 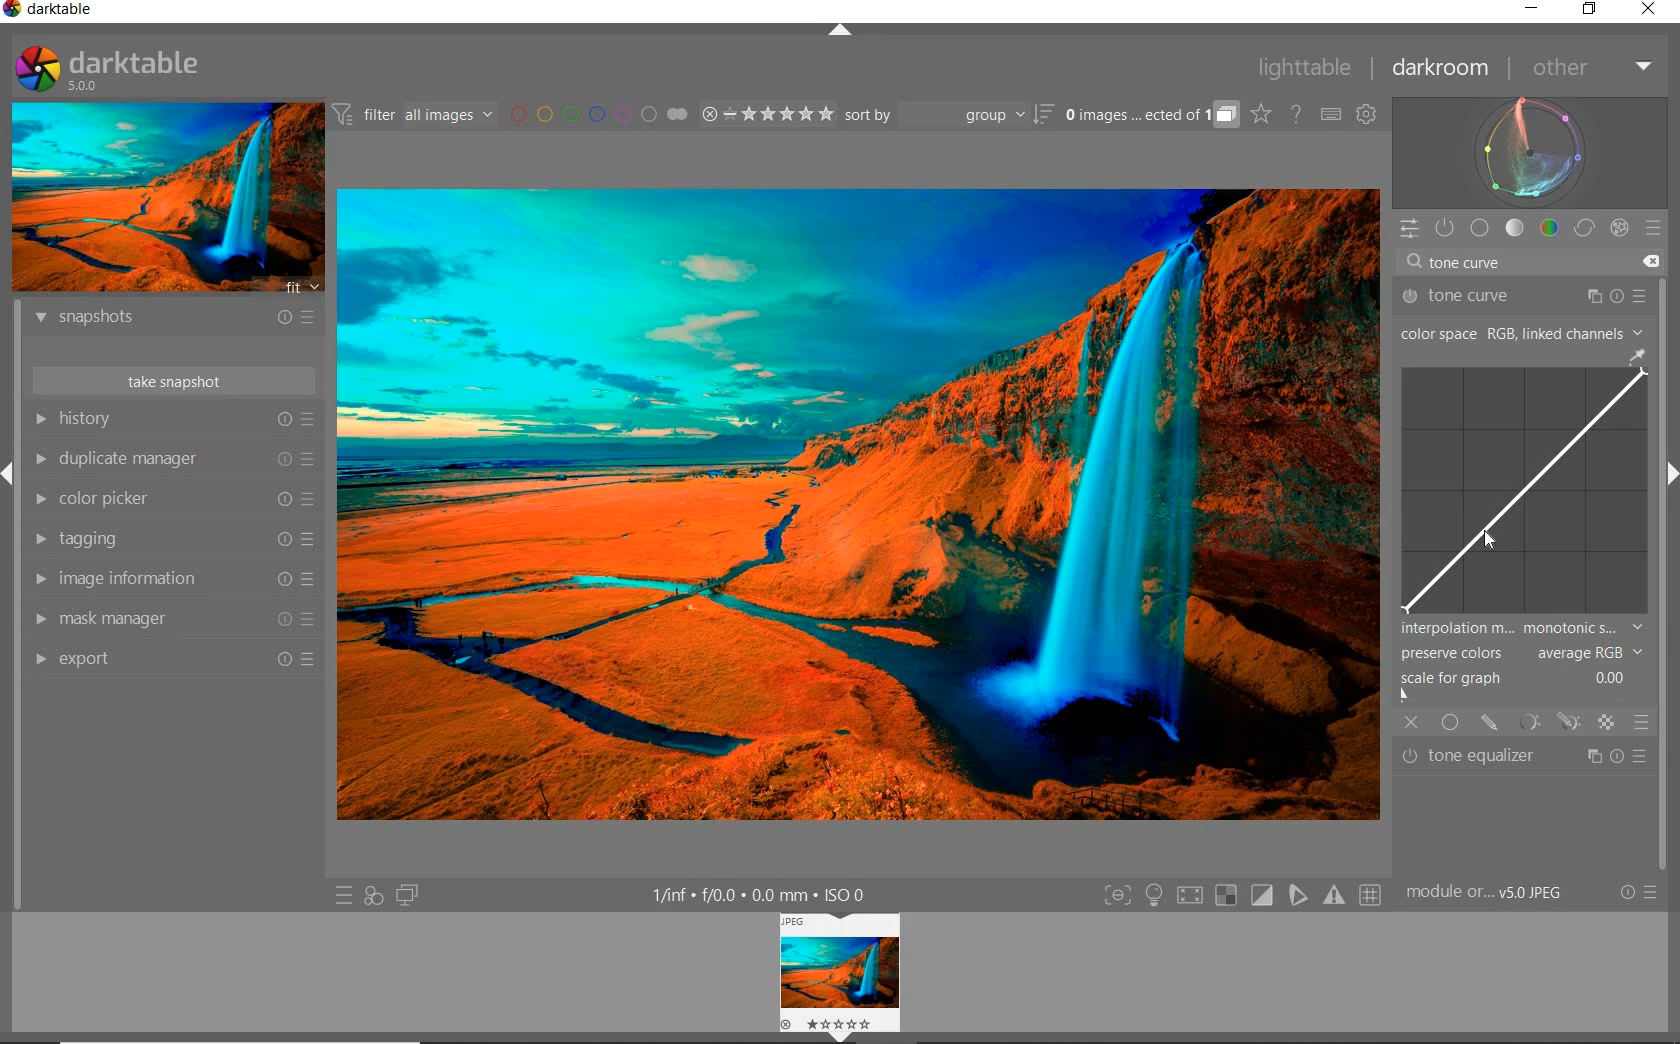 What do you see at coordinates (1638, 894) in the screenshot?
I see `RESET OR PRESETS & PREFERENCES` at bounding box center [1638, 894].